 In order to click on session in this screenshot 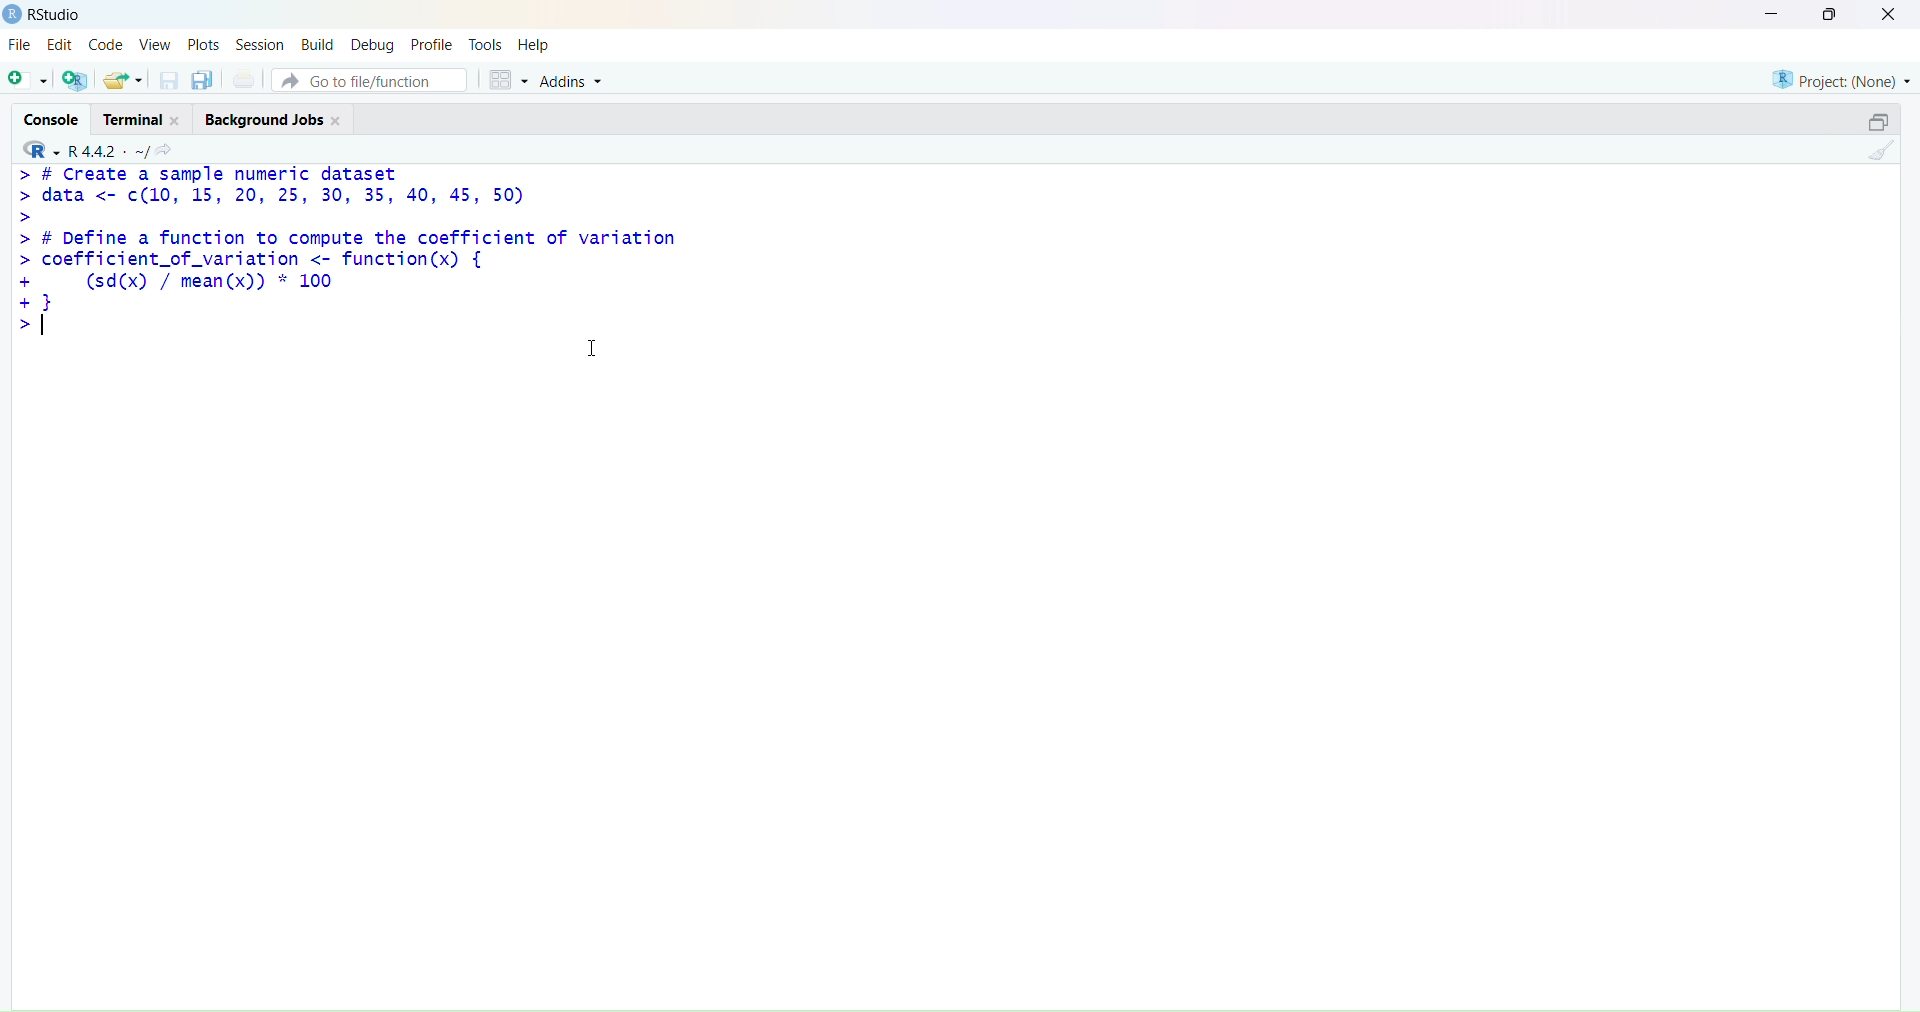, I will do `click(260, 45)`.